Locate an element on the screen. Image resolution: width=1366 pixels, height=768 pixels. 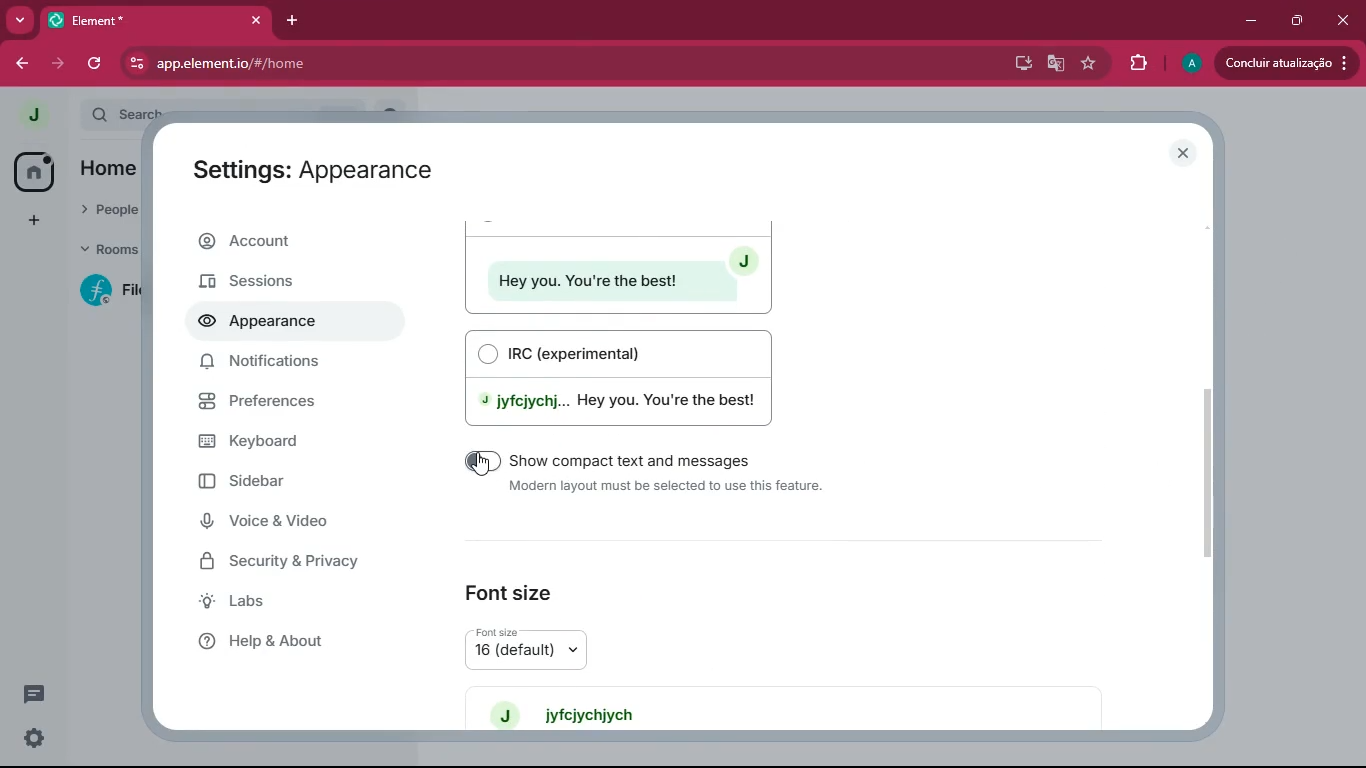
message is located at coordinates (32, 697).